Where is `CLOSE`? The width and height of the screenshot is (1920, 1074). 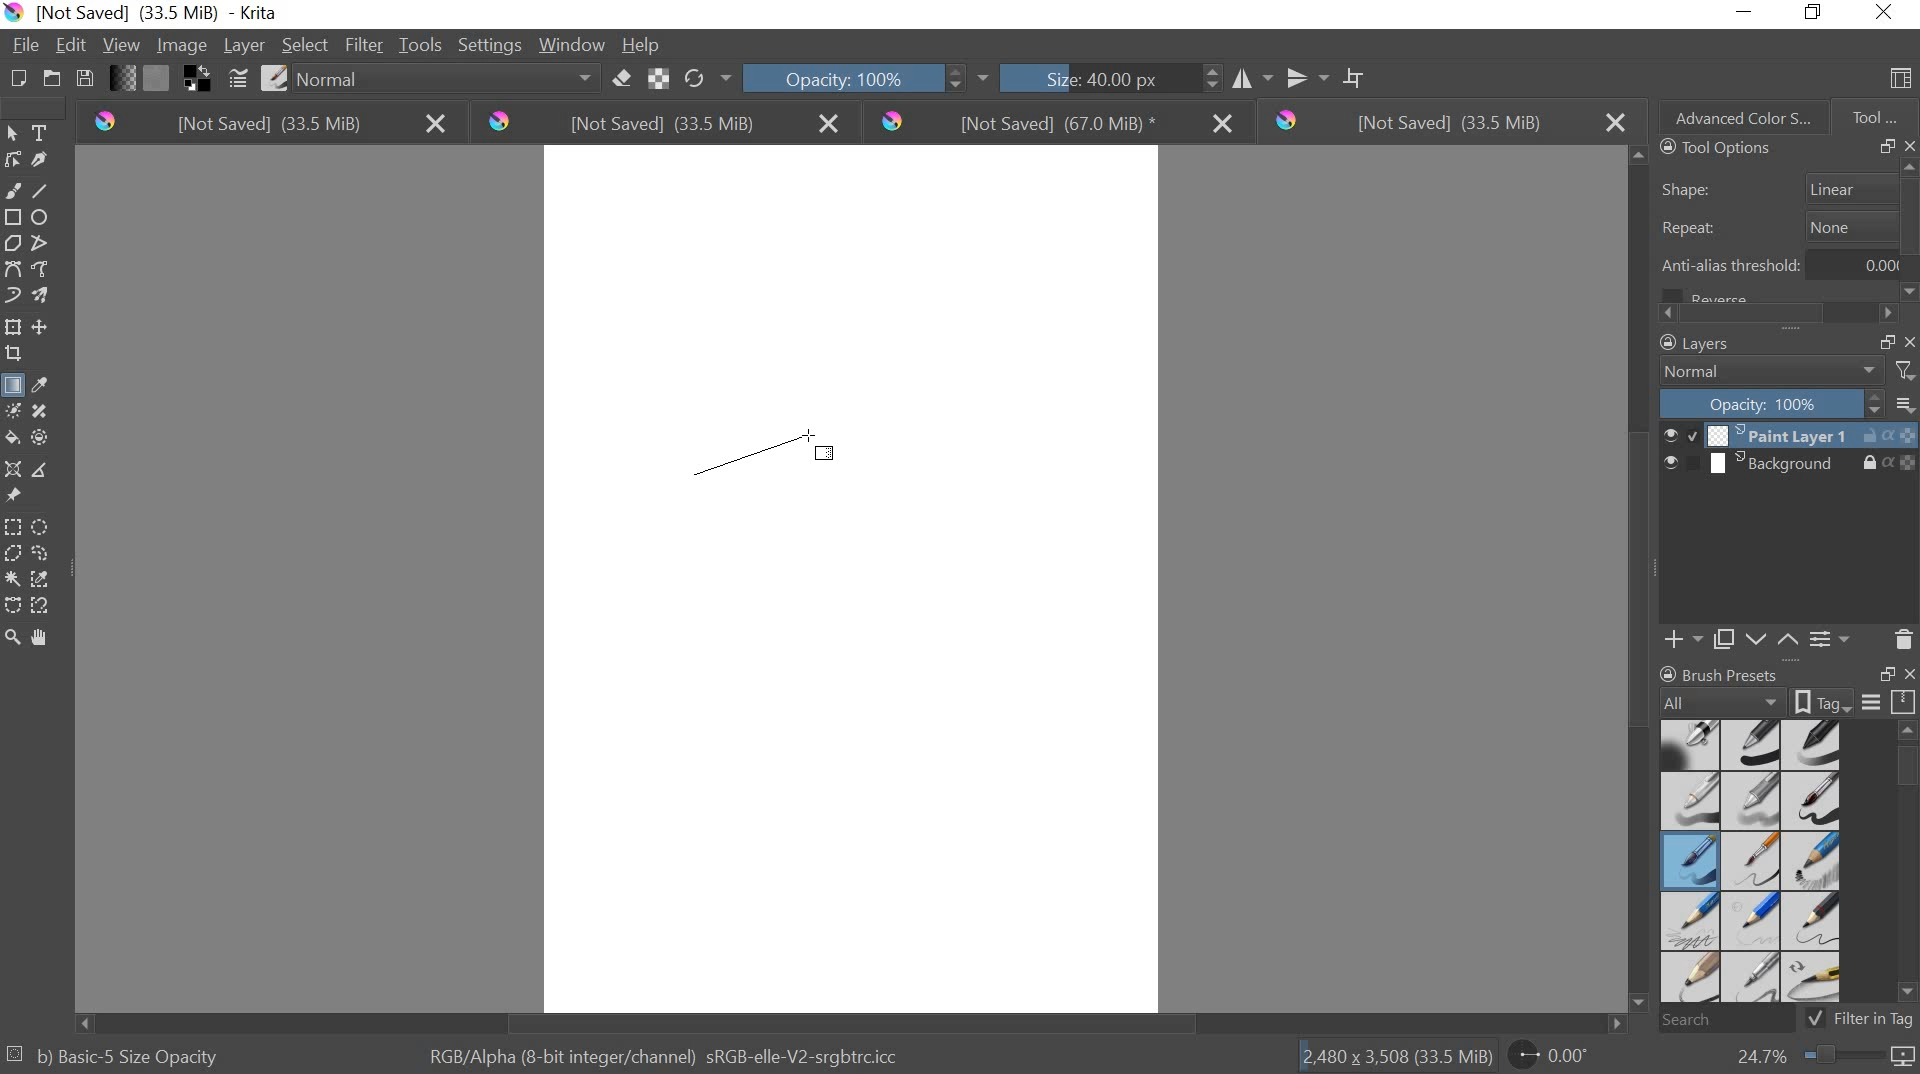
CLOSE is located at coordinates (1908, 340).